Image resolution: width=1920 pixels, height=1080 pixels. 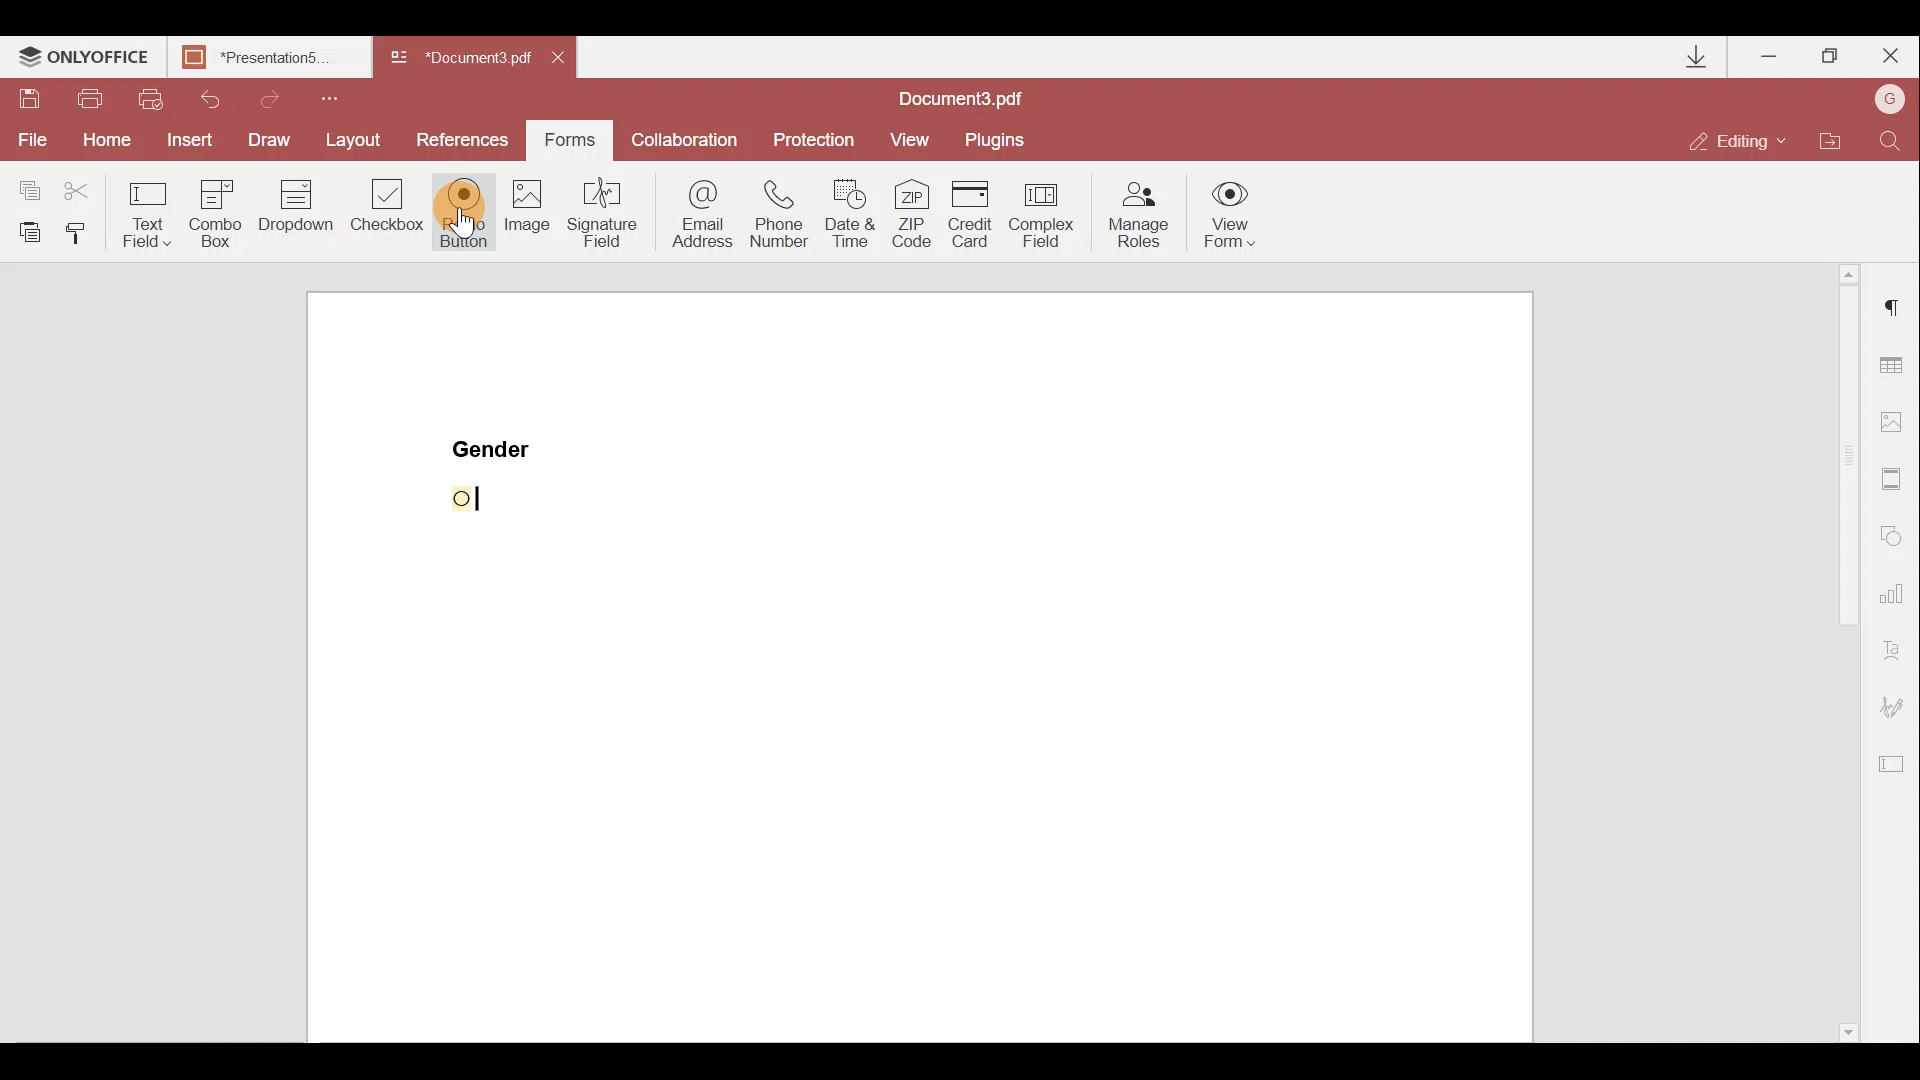 I want to click on Form settings, so click(x=1896, y=769).